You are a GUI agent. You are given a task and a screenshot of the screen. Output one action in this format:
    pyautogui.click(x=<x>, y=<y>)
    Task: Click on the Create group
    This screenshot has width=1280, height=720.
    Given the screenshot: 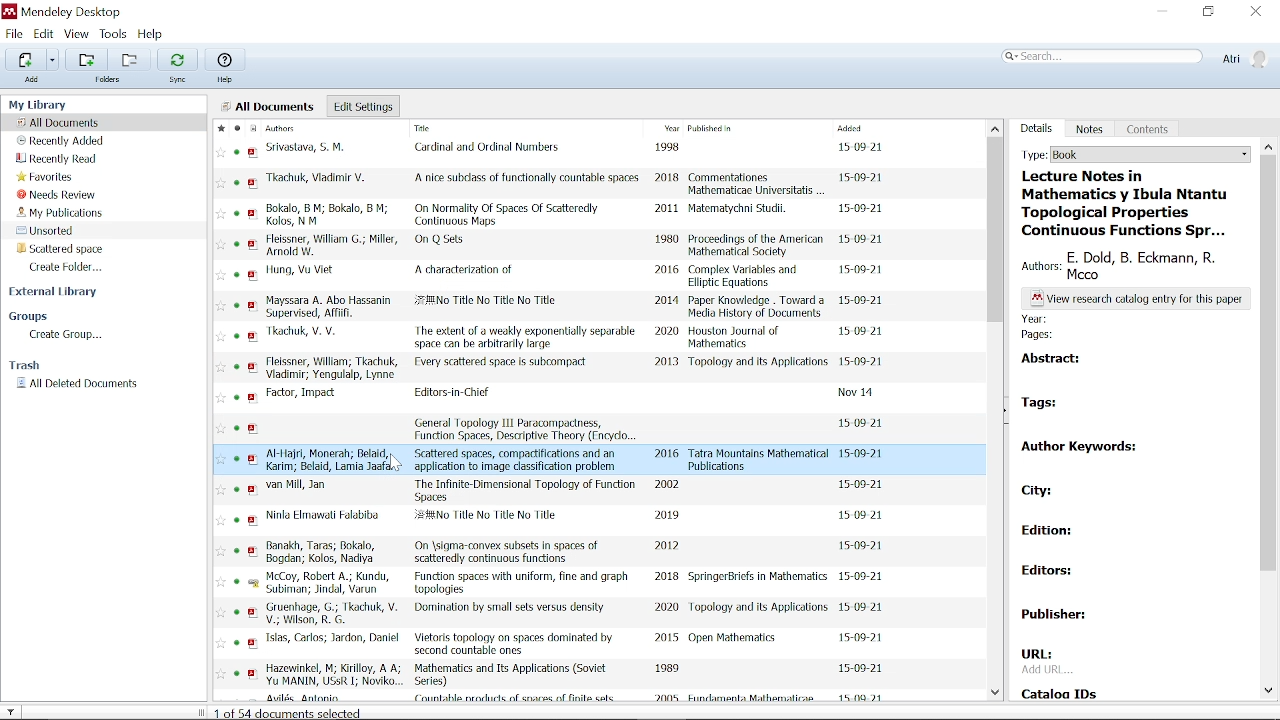 What is the action you would take?
    pyautogui.click(x=67, y=336)
    